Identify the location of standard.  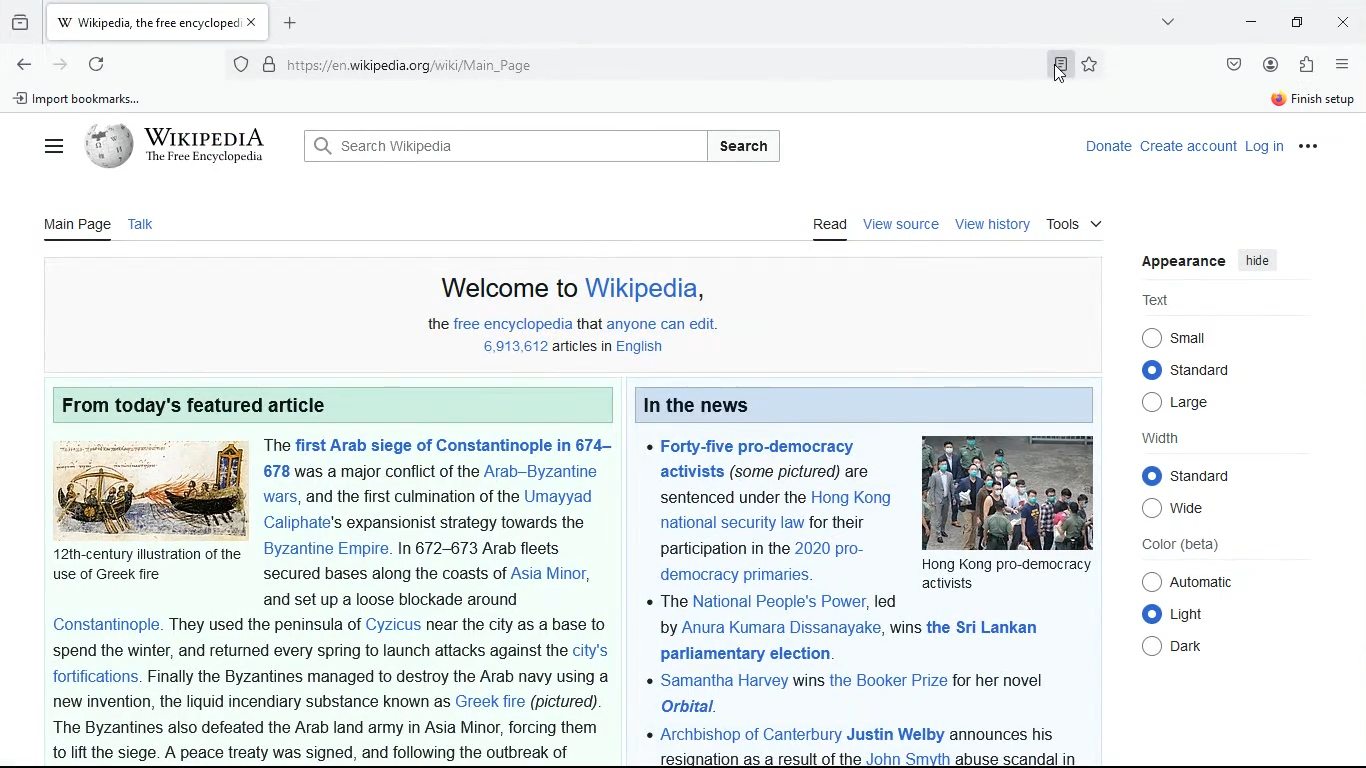
(1194, 475).